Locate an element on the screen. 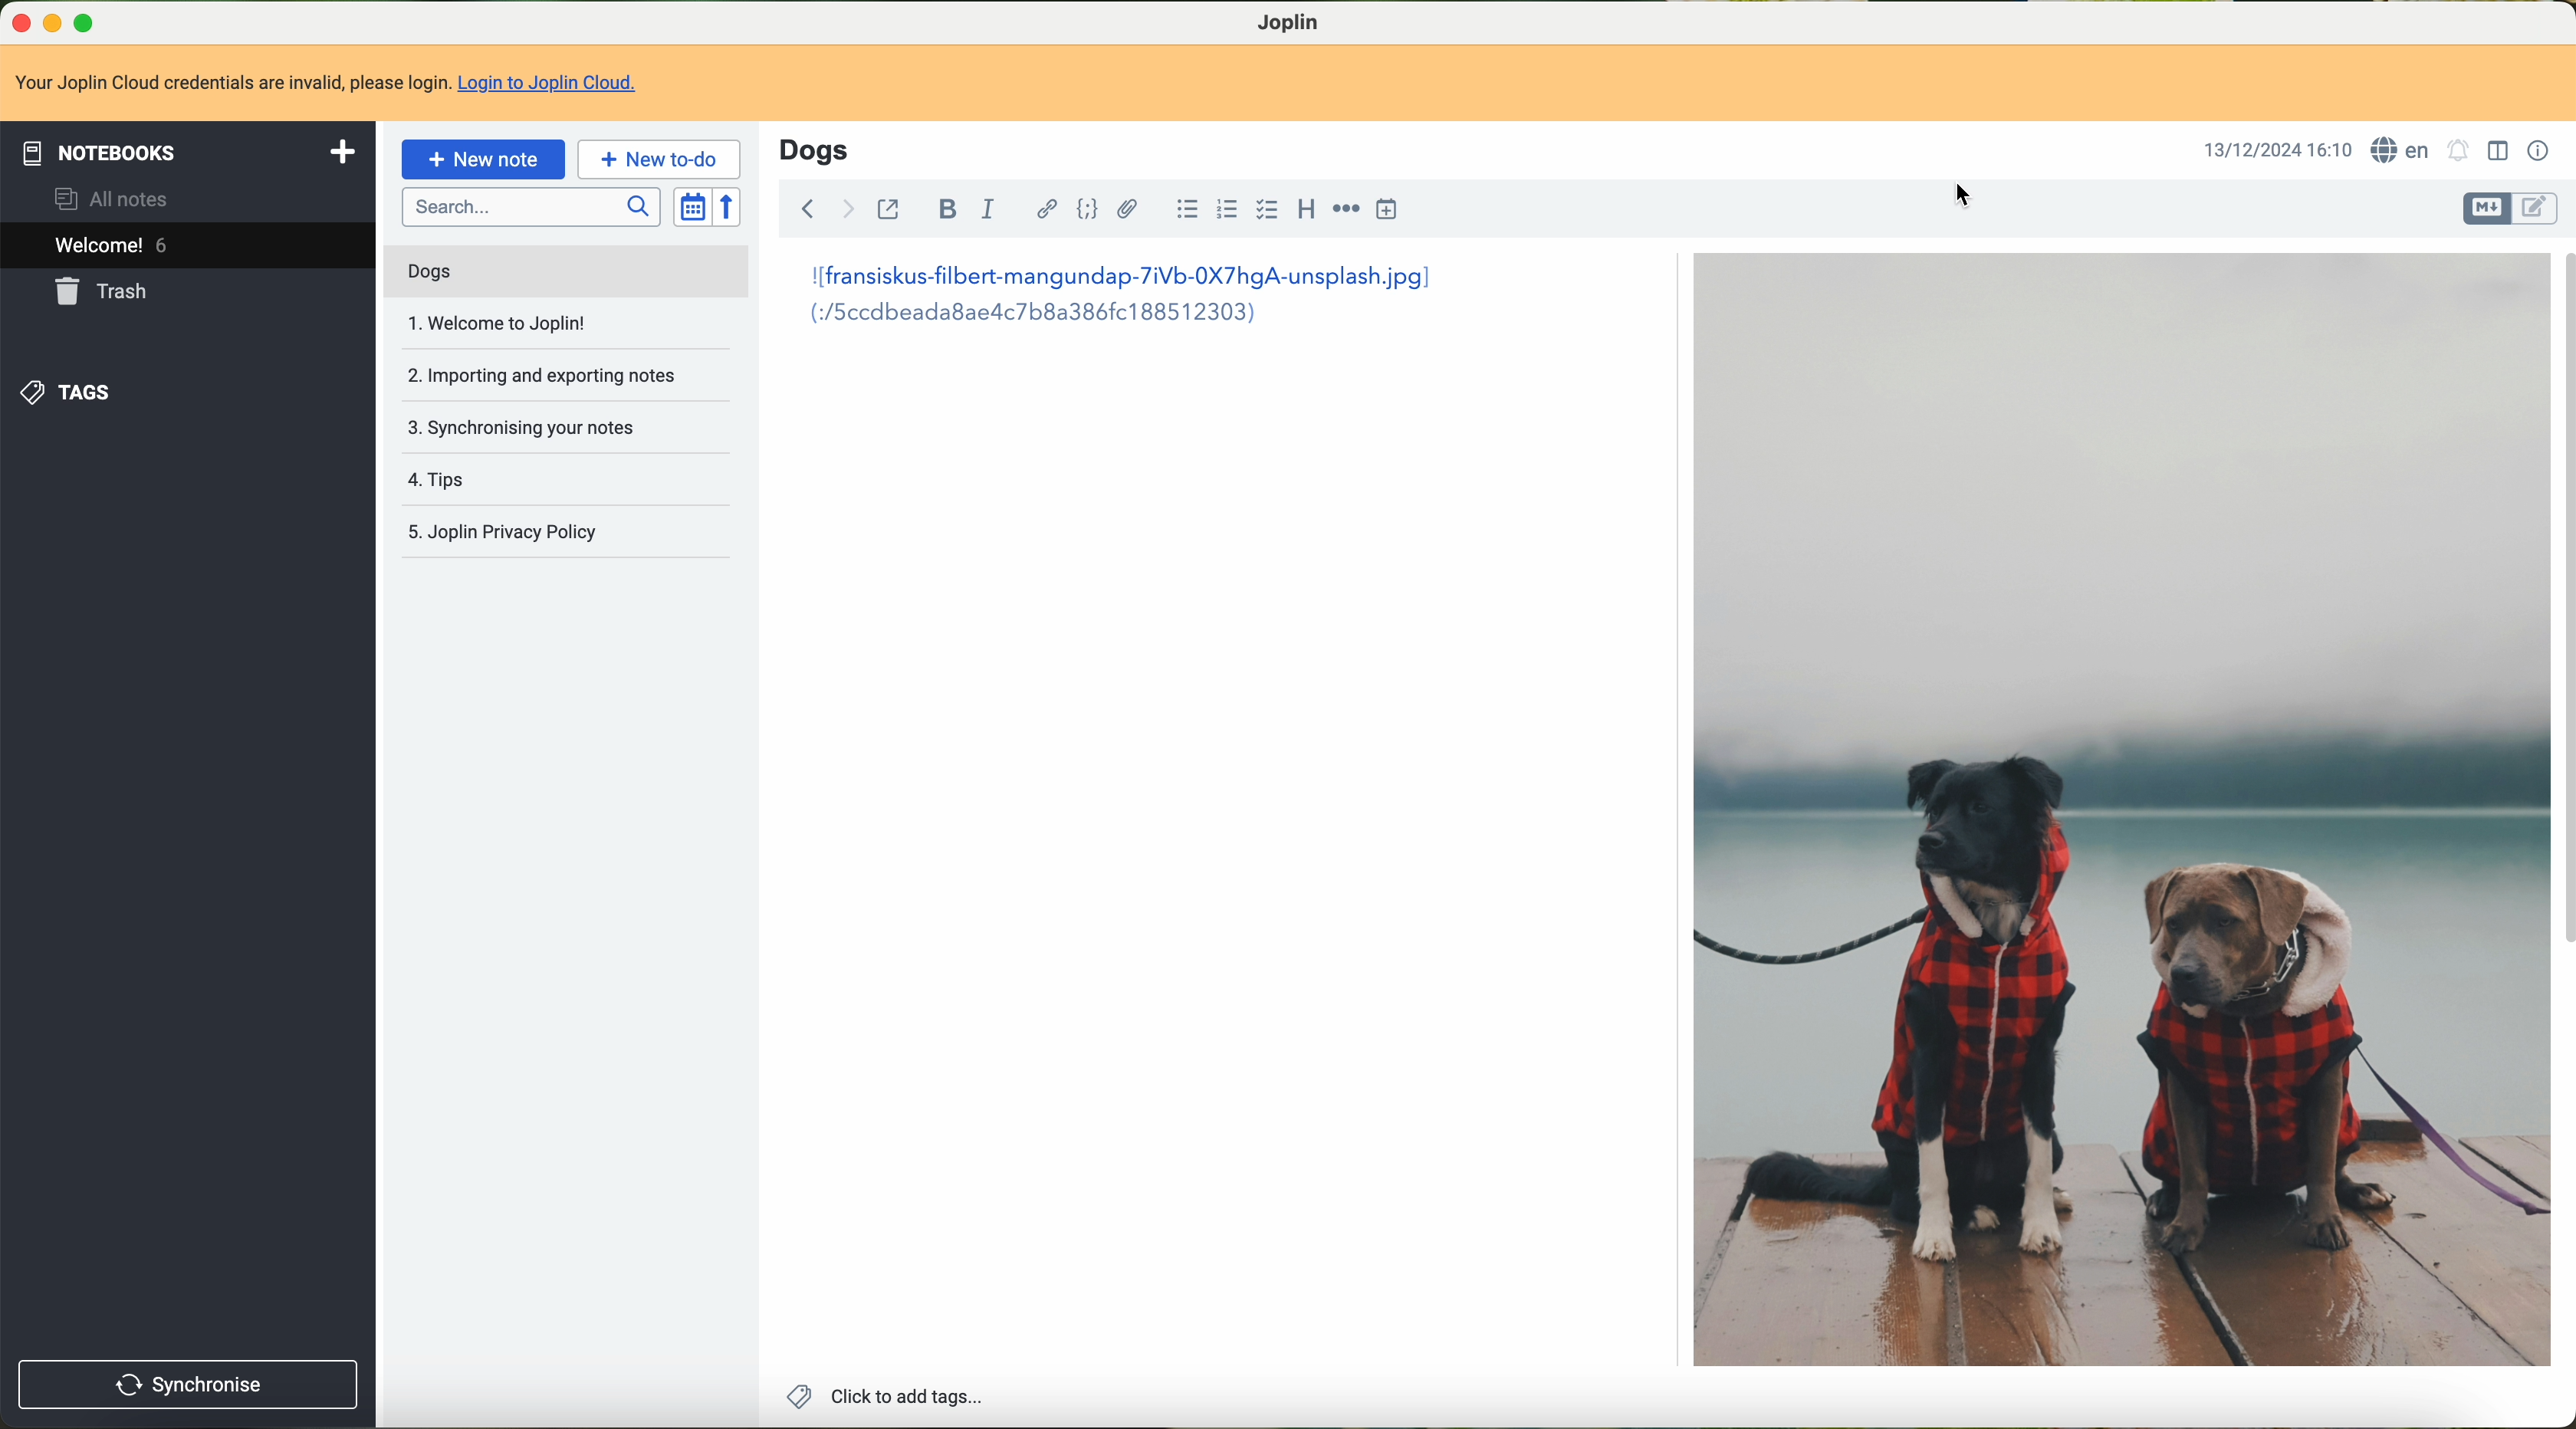 The image size is (2576, 1429). code is located at coordinates (1089, 211).